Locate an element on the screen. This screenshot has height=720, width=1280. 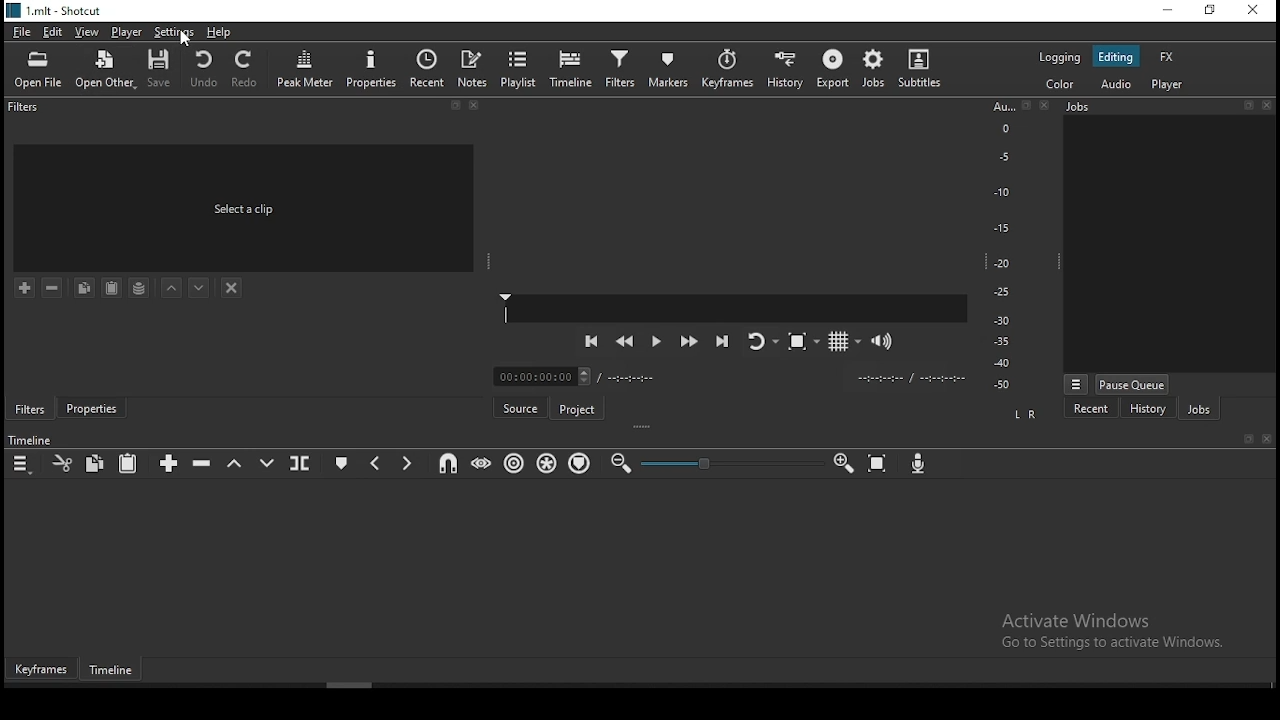
file is located at coordinates (20, 30).